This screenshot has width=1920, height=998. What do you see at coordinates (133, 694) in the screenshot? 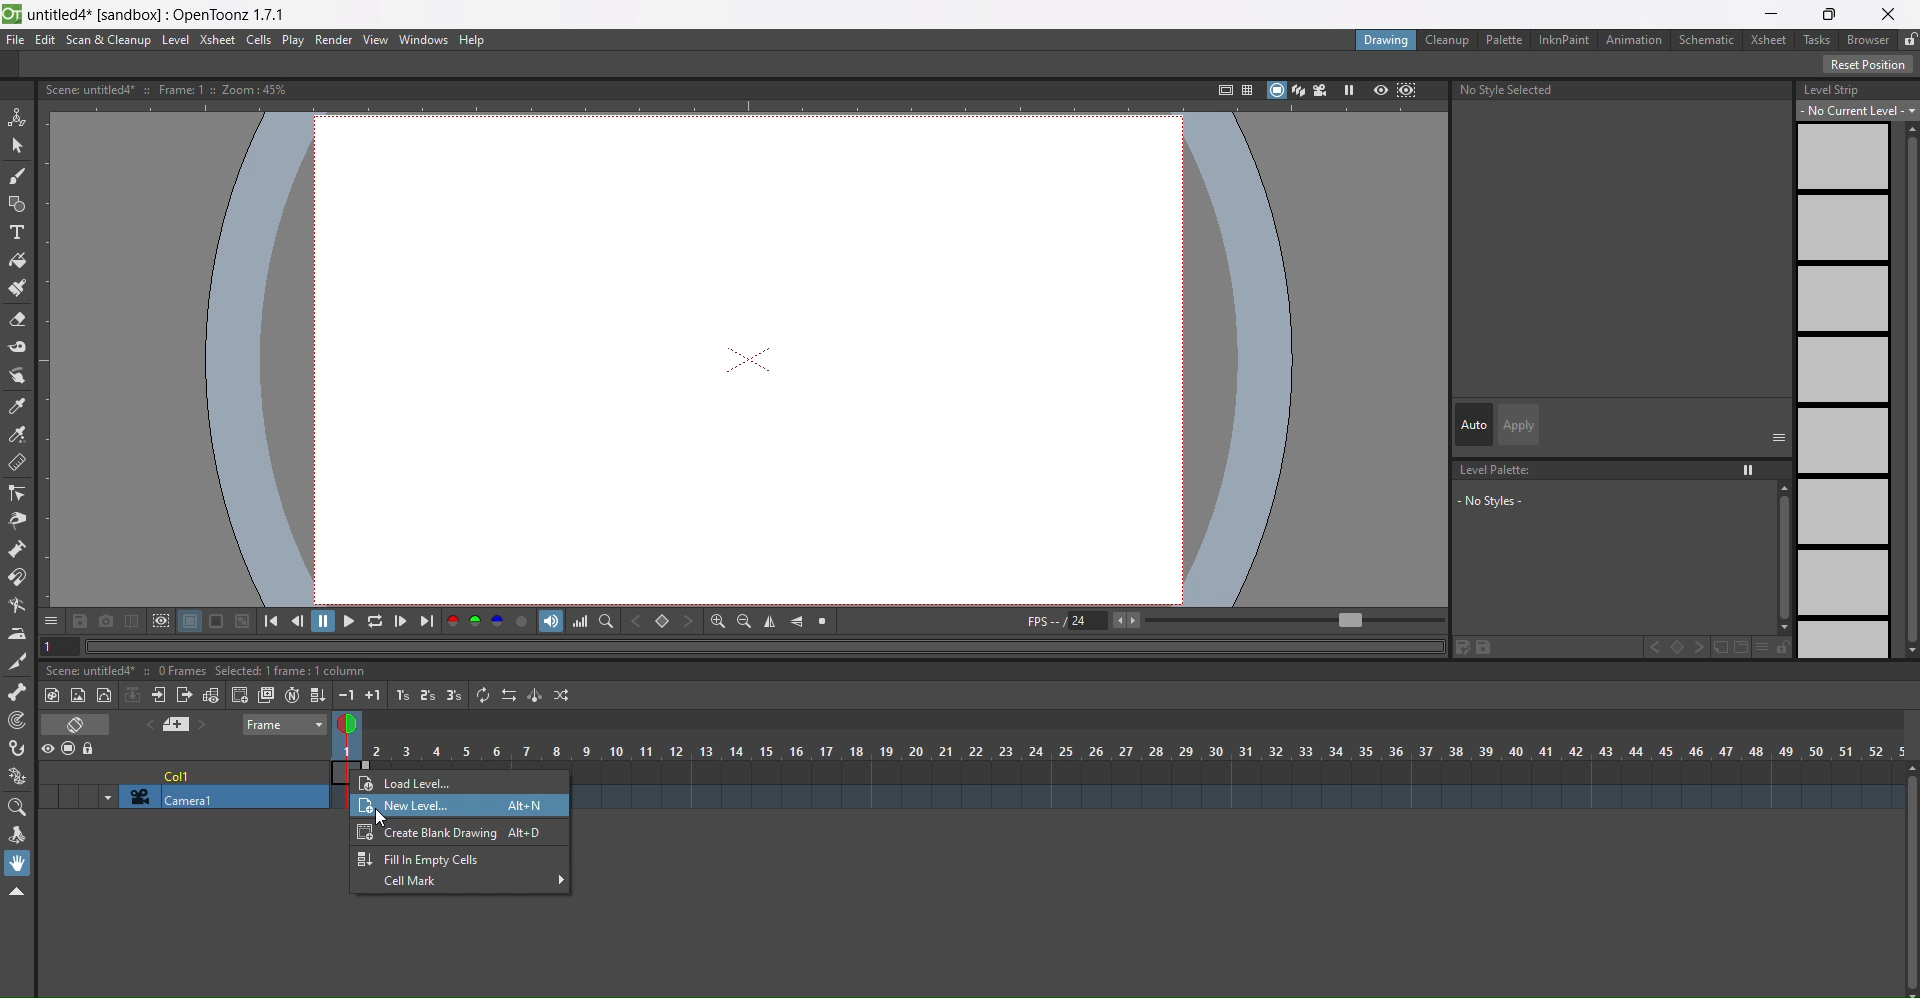
I see `collapse` at bounding box center [133, 694].